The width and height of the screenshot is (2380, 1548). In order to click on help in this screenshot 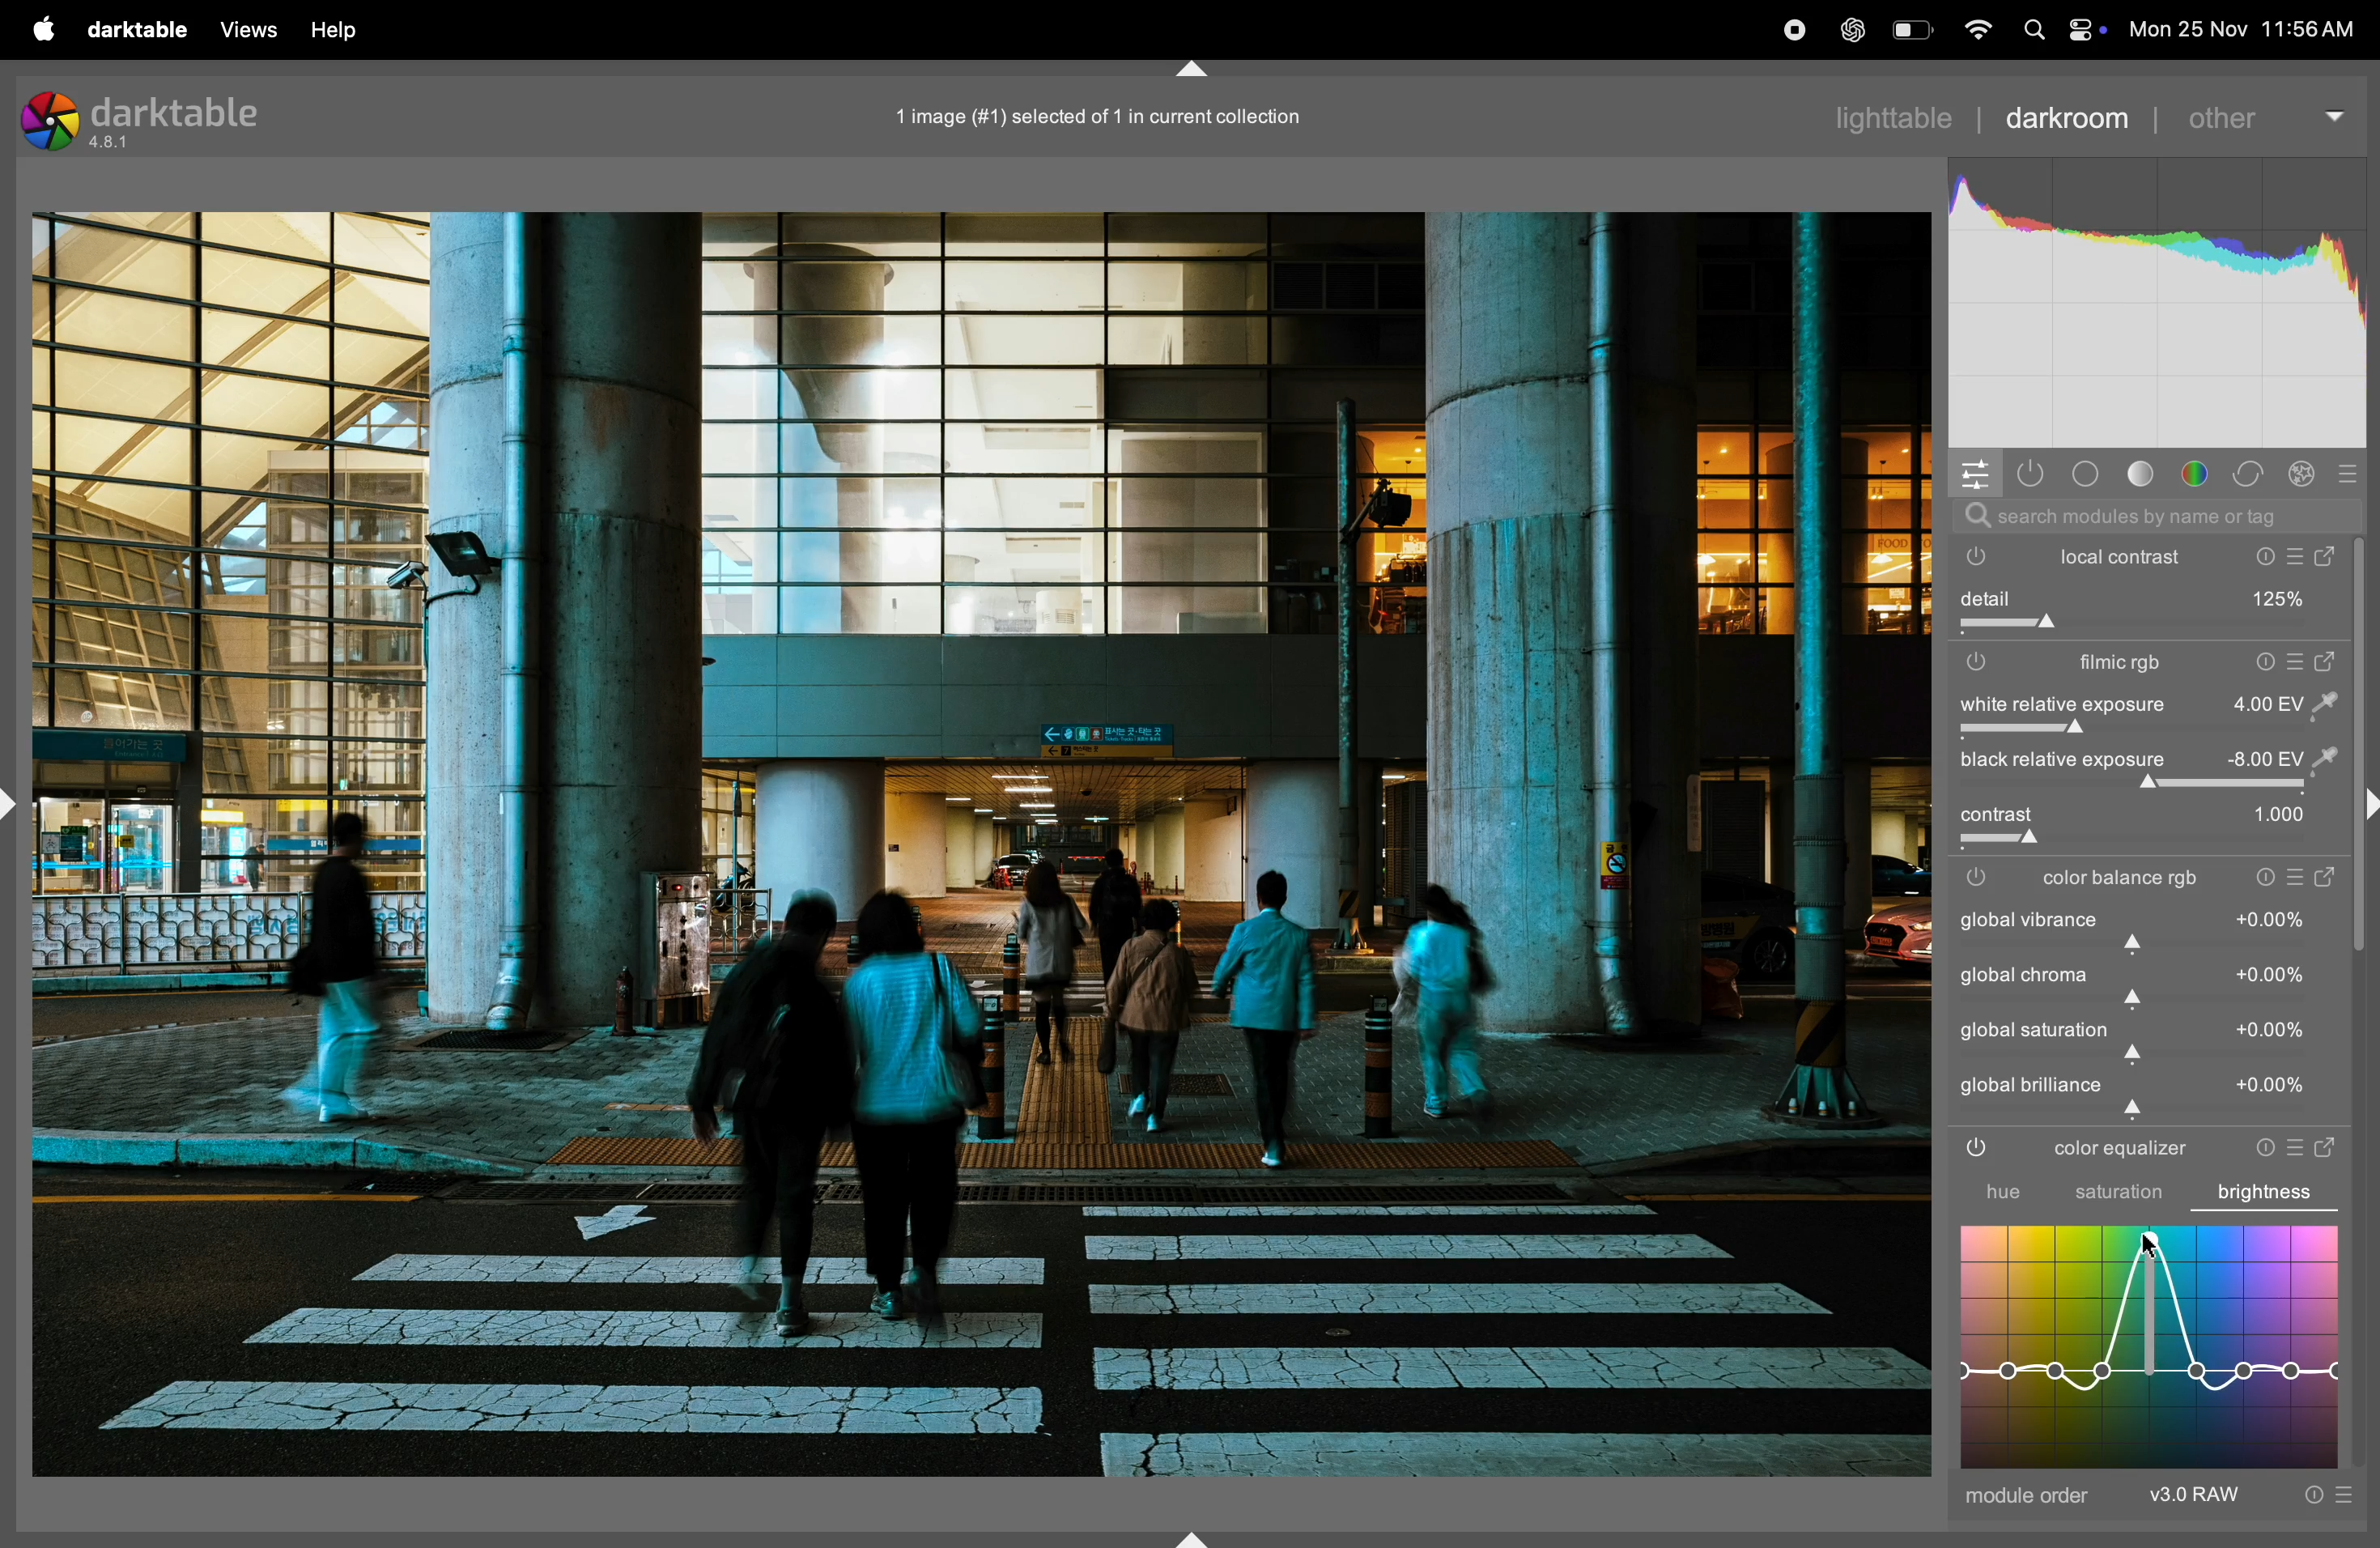, I will do `click(335, 30)`.